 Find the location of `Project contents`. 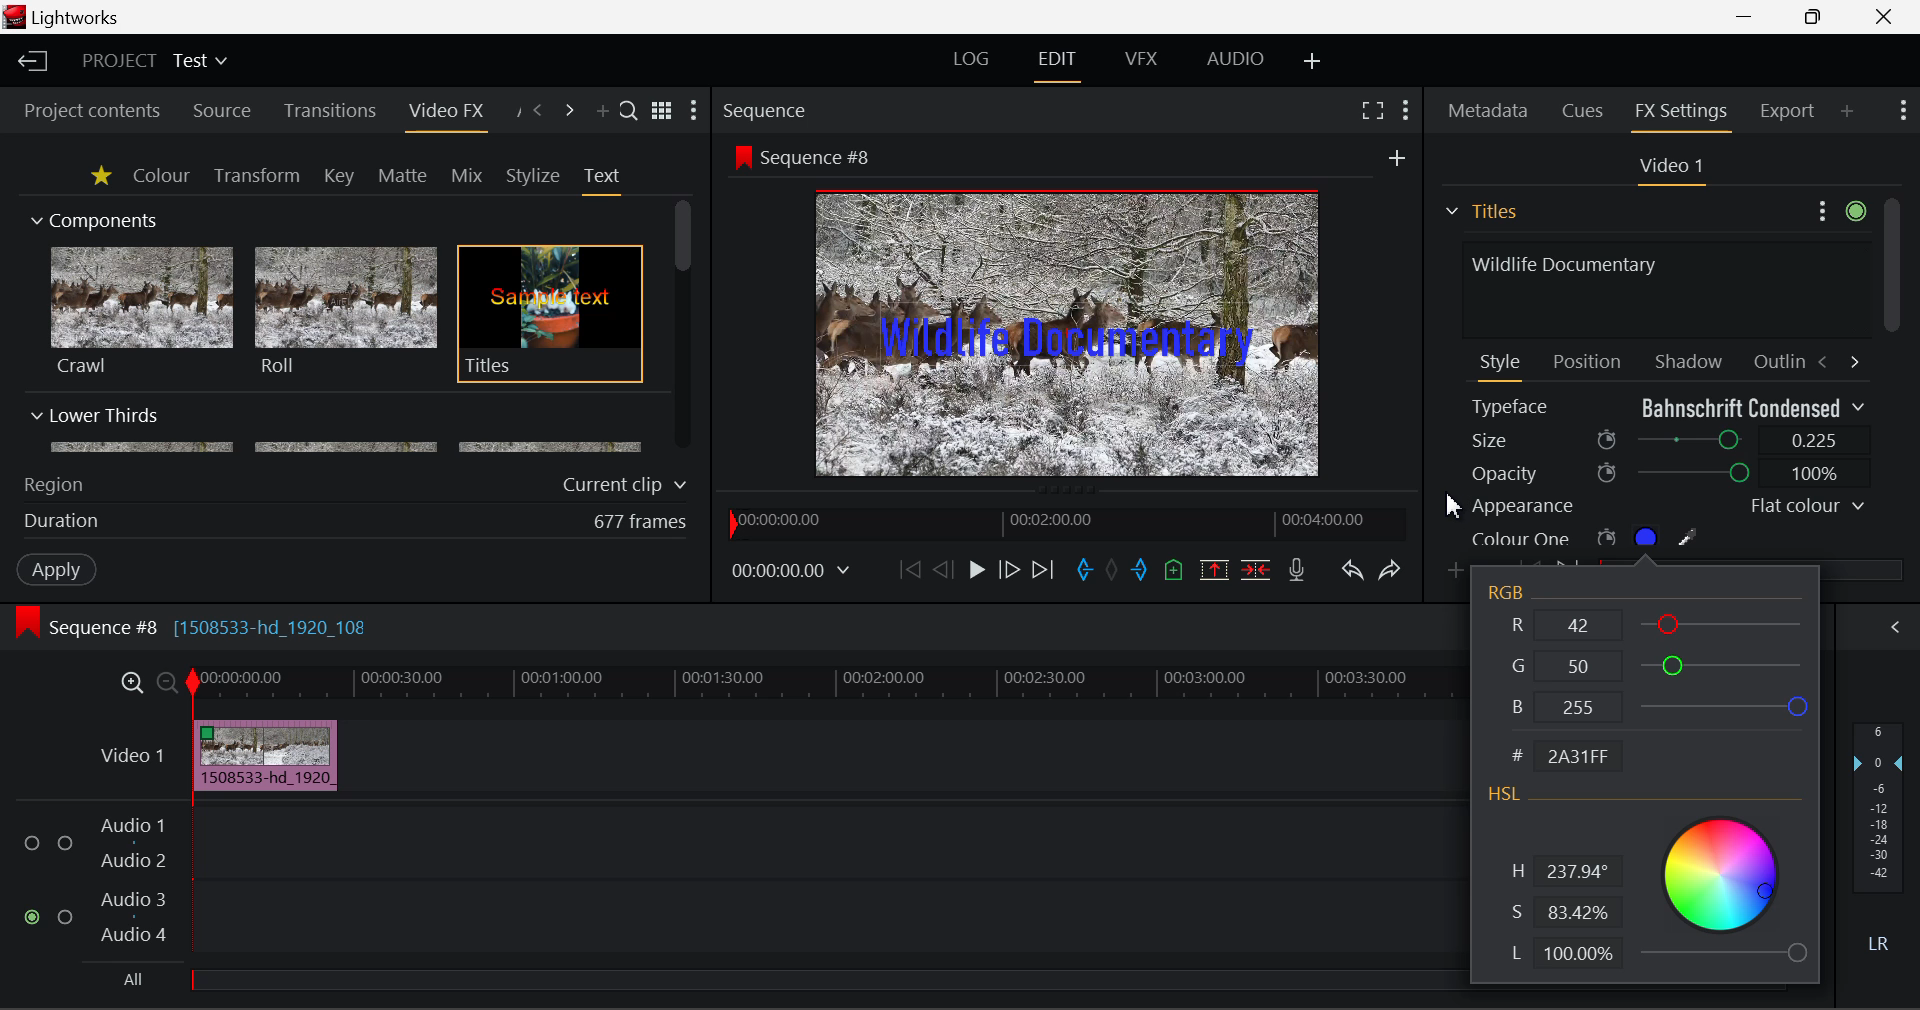

Project contents is located at coordinates (83, 111).